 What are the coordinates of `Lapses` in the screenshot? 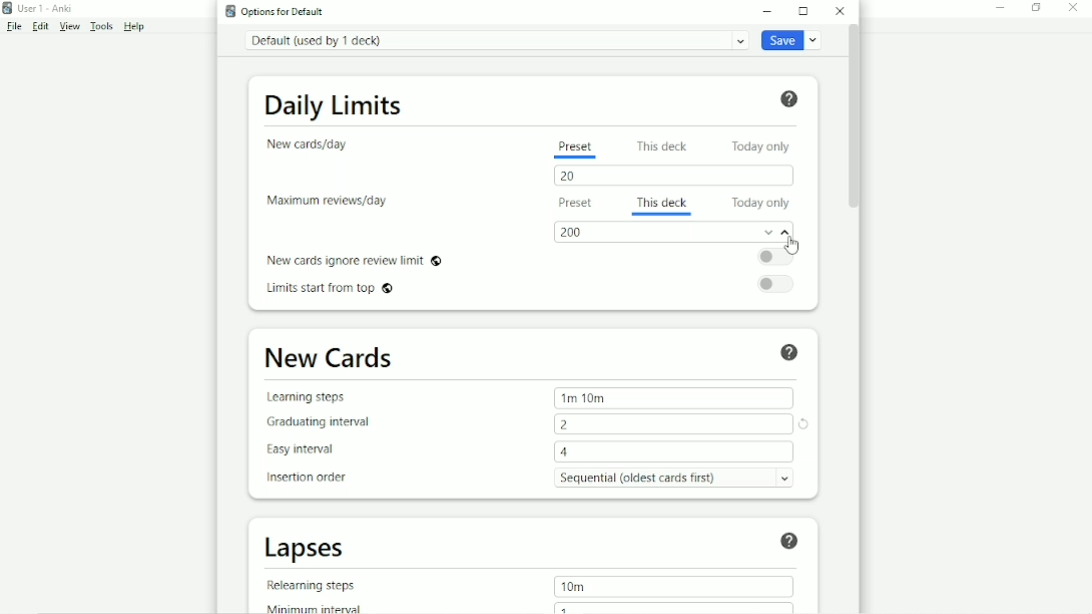 It's located at (313, 548).